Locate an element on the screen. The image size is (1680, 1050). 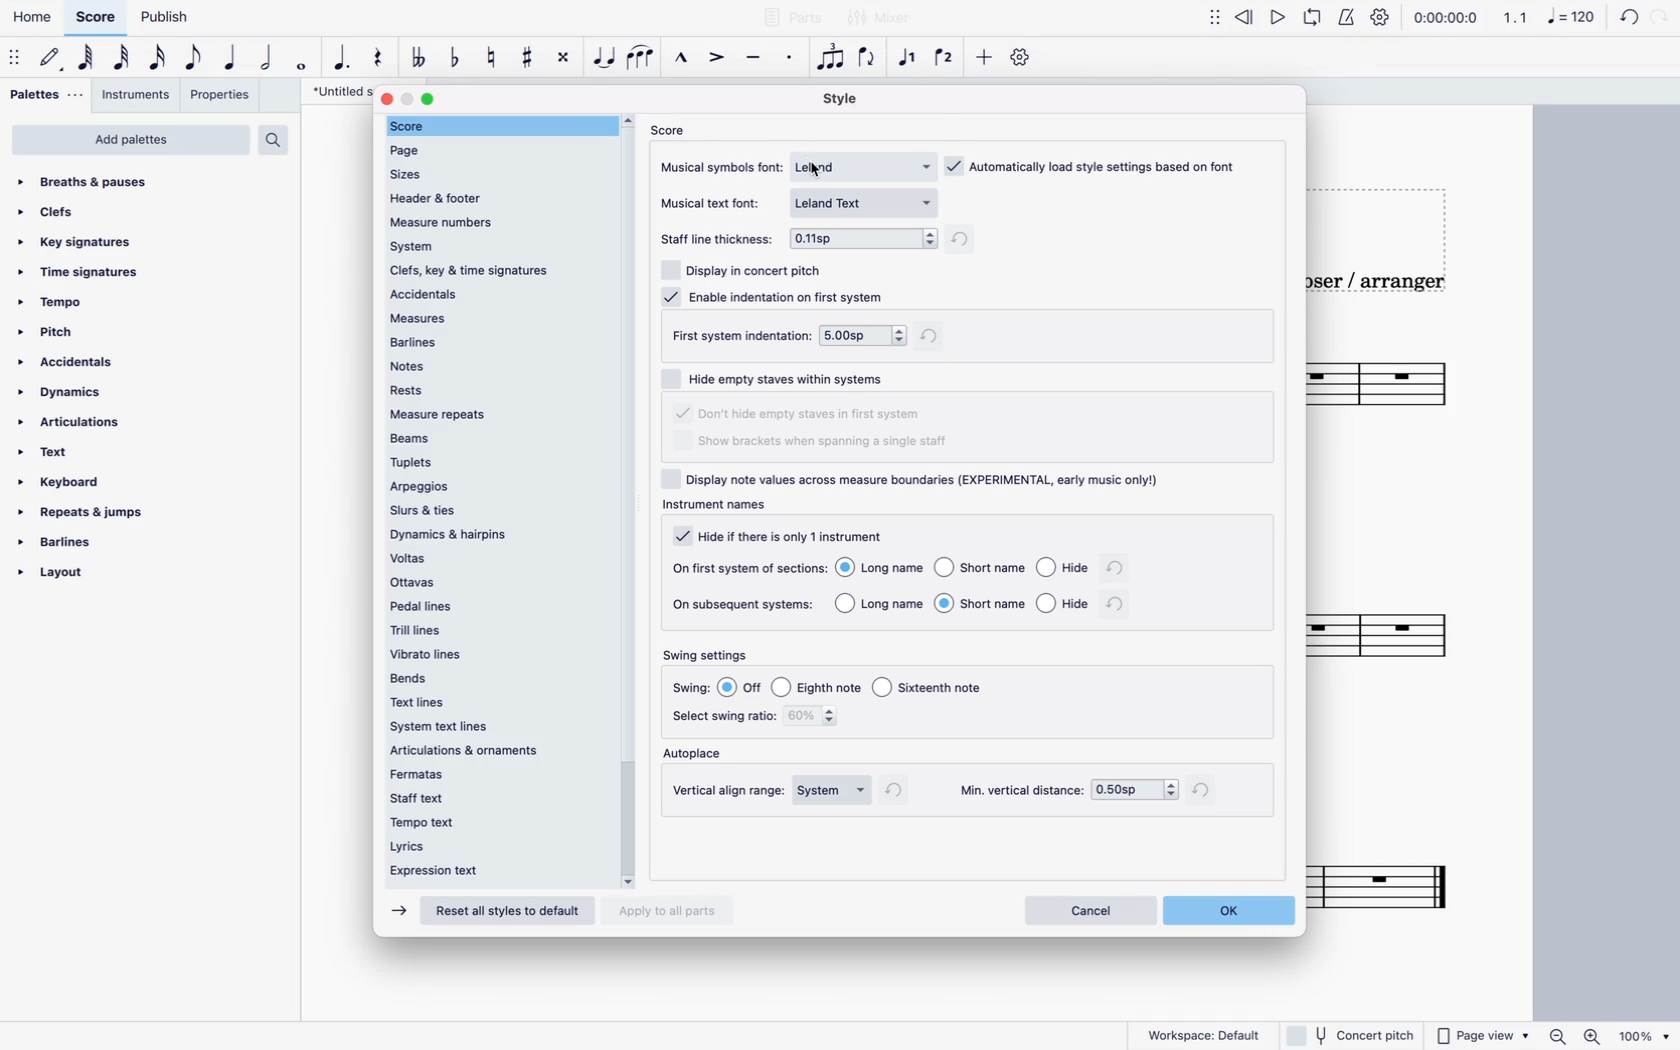
slur is located at coordinates (642, 61).